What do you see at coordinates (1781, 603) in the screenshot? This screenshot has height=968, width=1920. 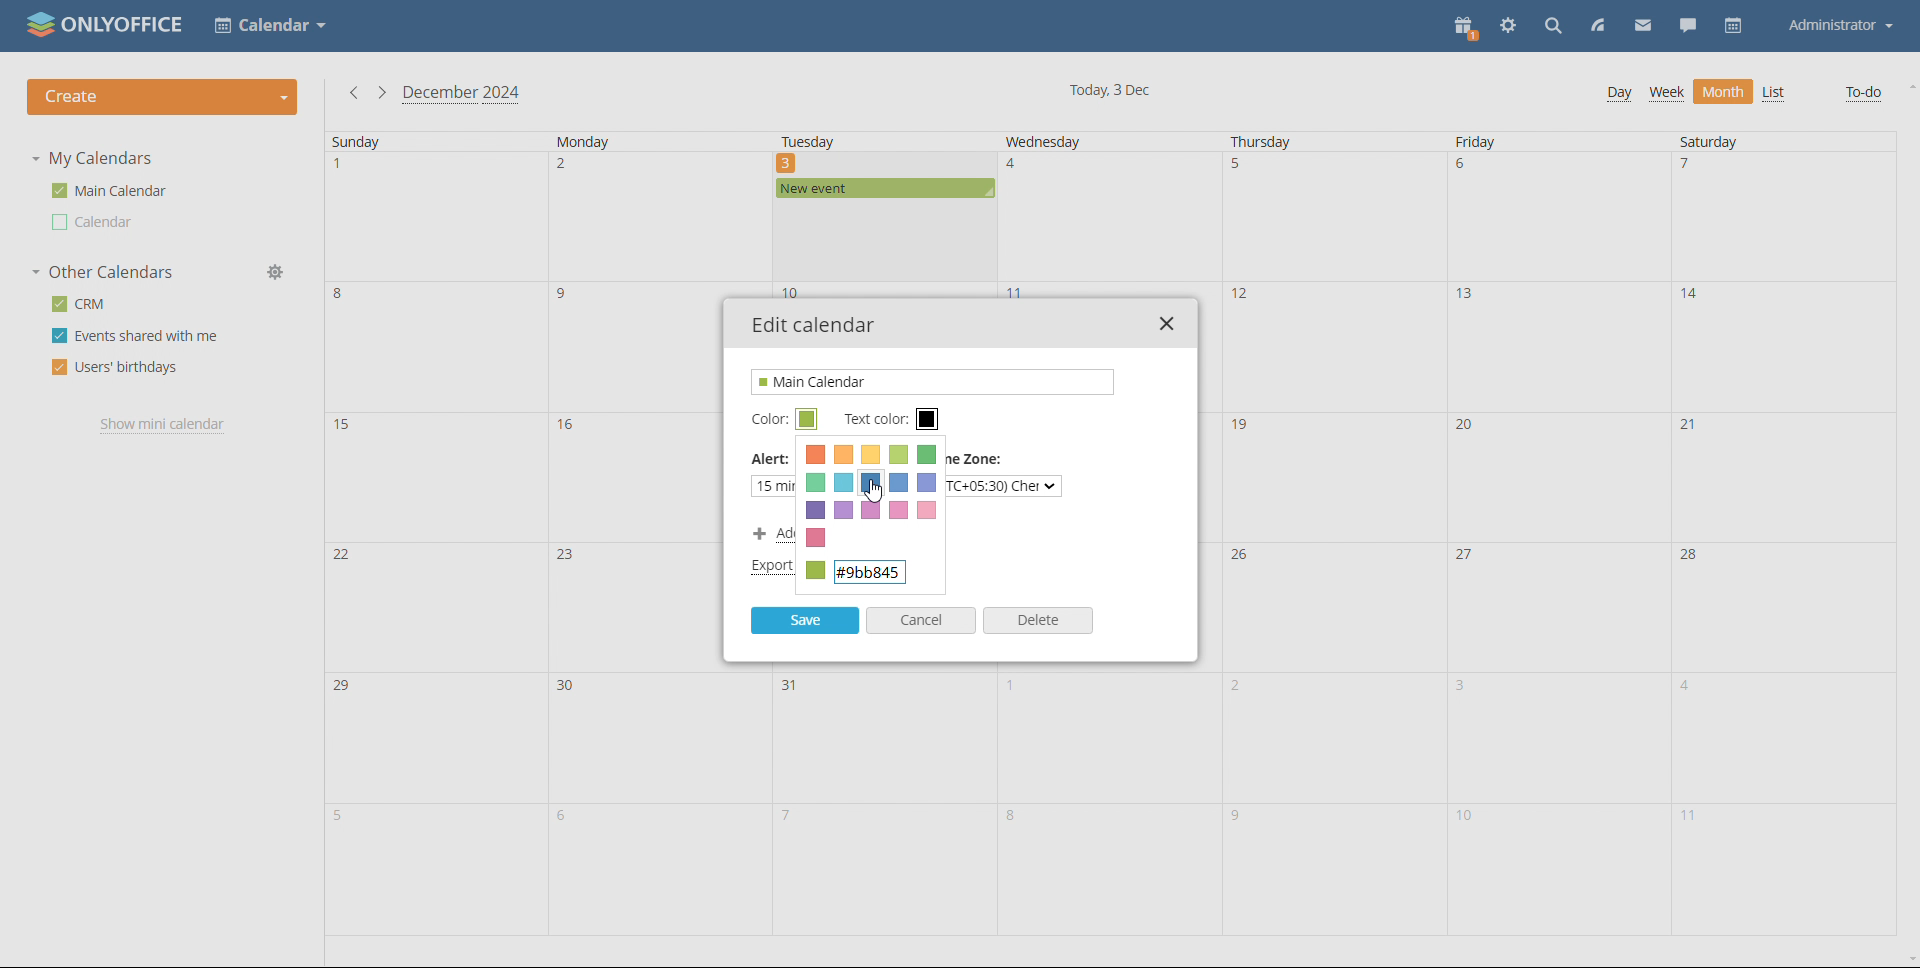 I see `date` at bounding box center [1781, 603].